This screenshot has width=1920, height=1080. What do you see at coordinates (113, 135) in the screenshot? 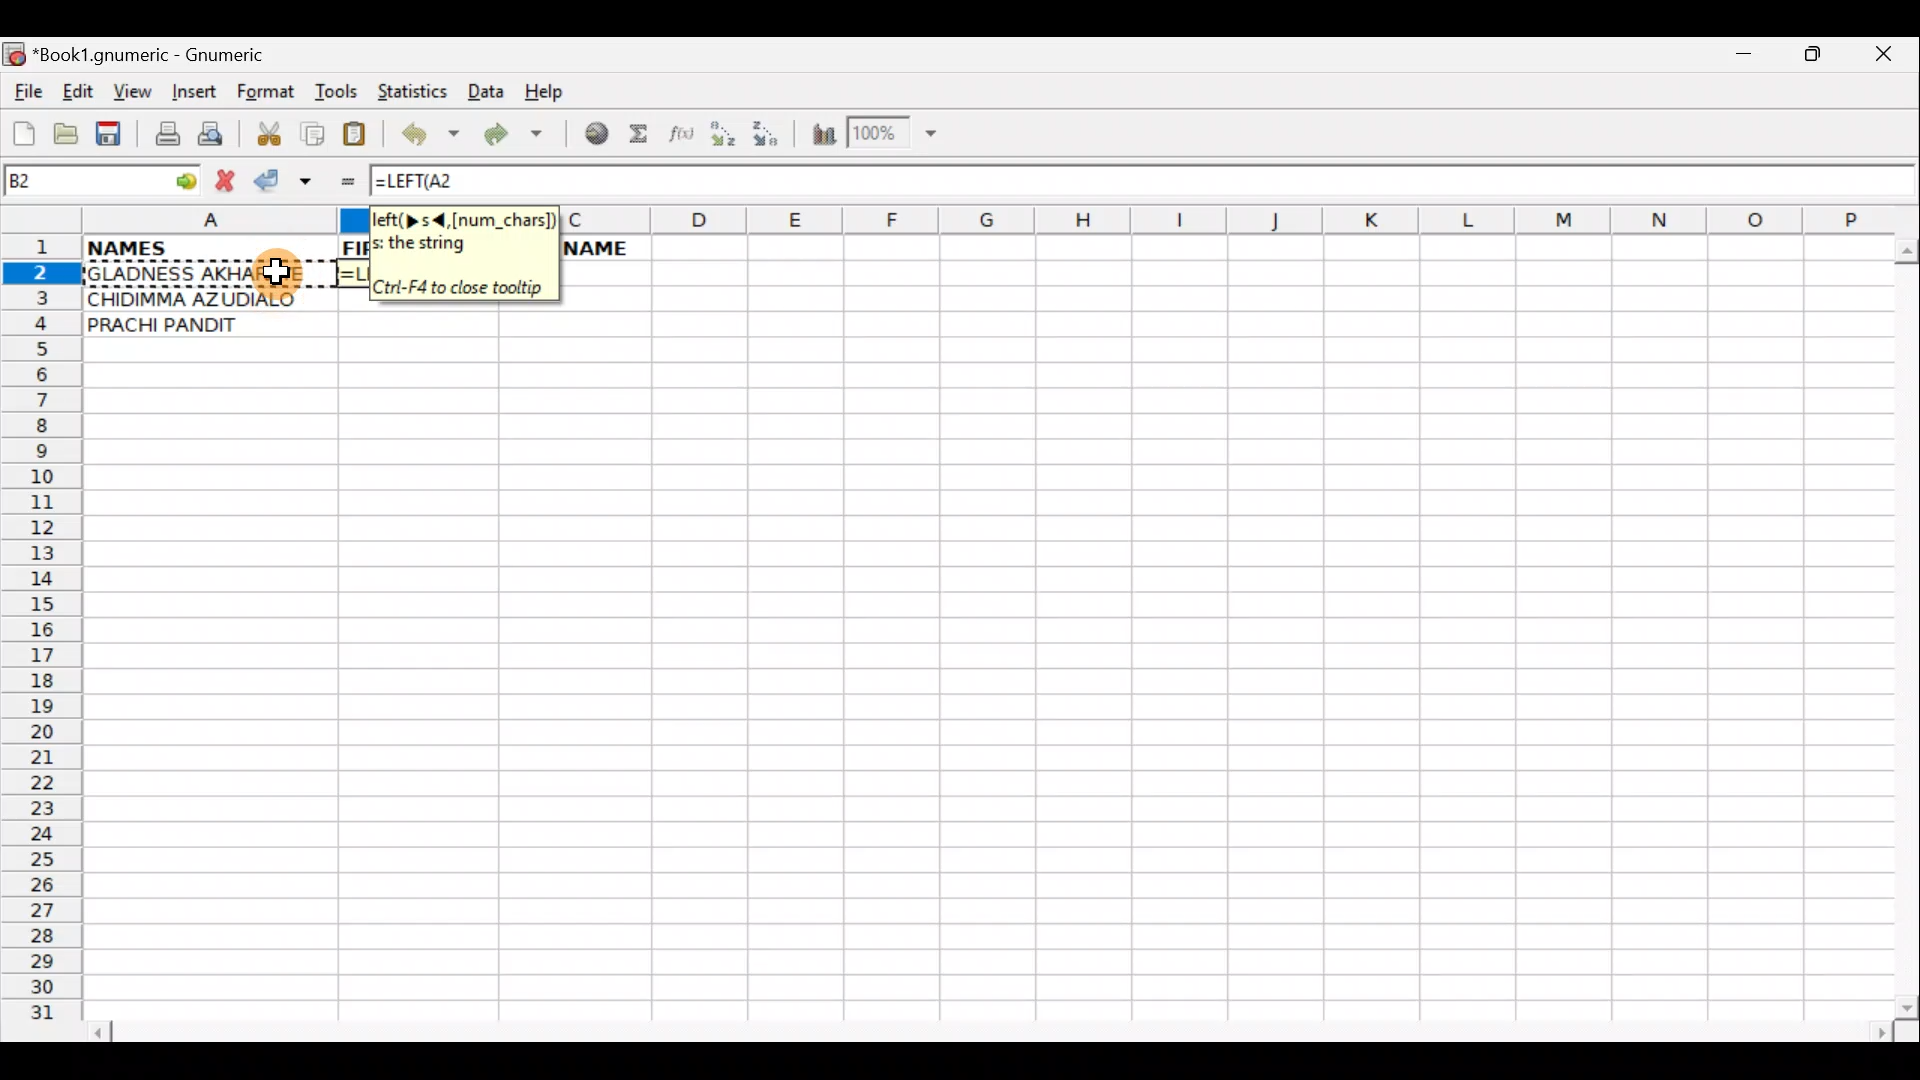
I see `Save current workbook` at bounding box center [113, 135].